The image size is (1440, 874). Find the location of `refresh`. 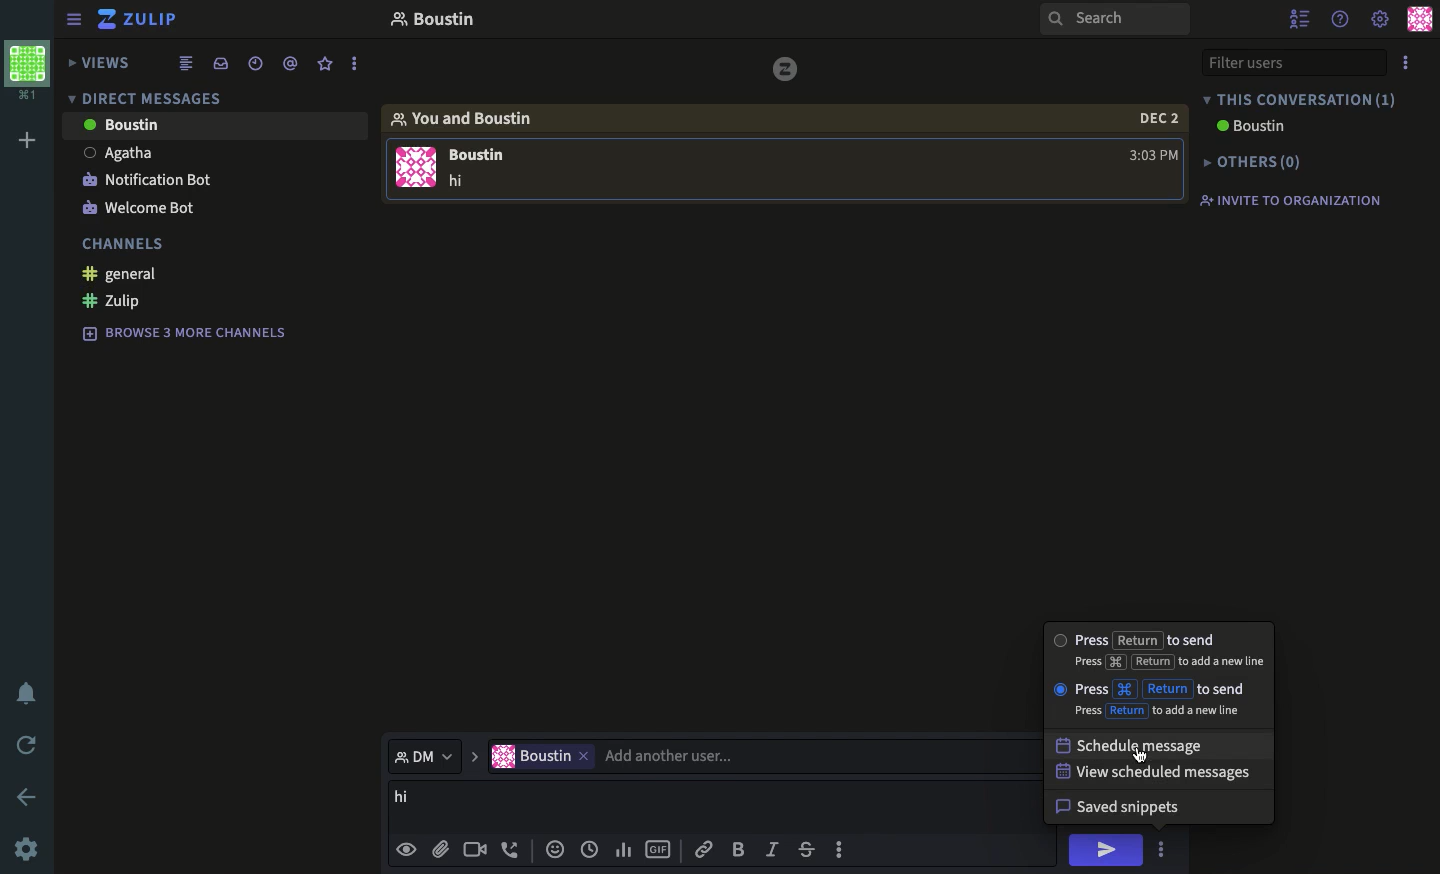

refresh is located at coordinates (28, 745).